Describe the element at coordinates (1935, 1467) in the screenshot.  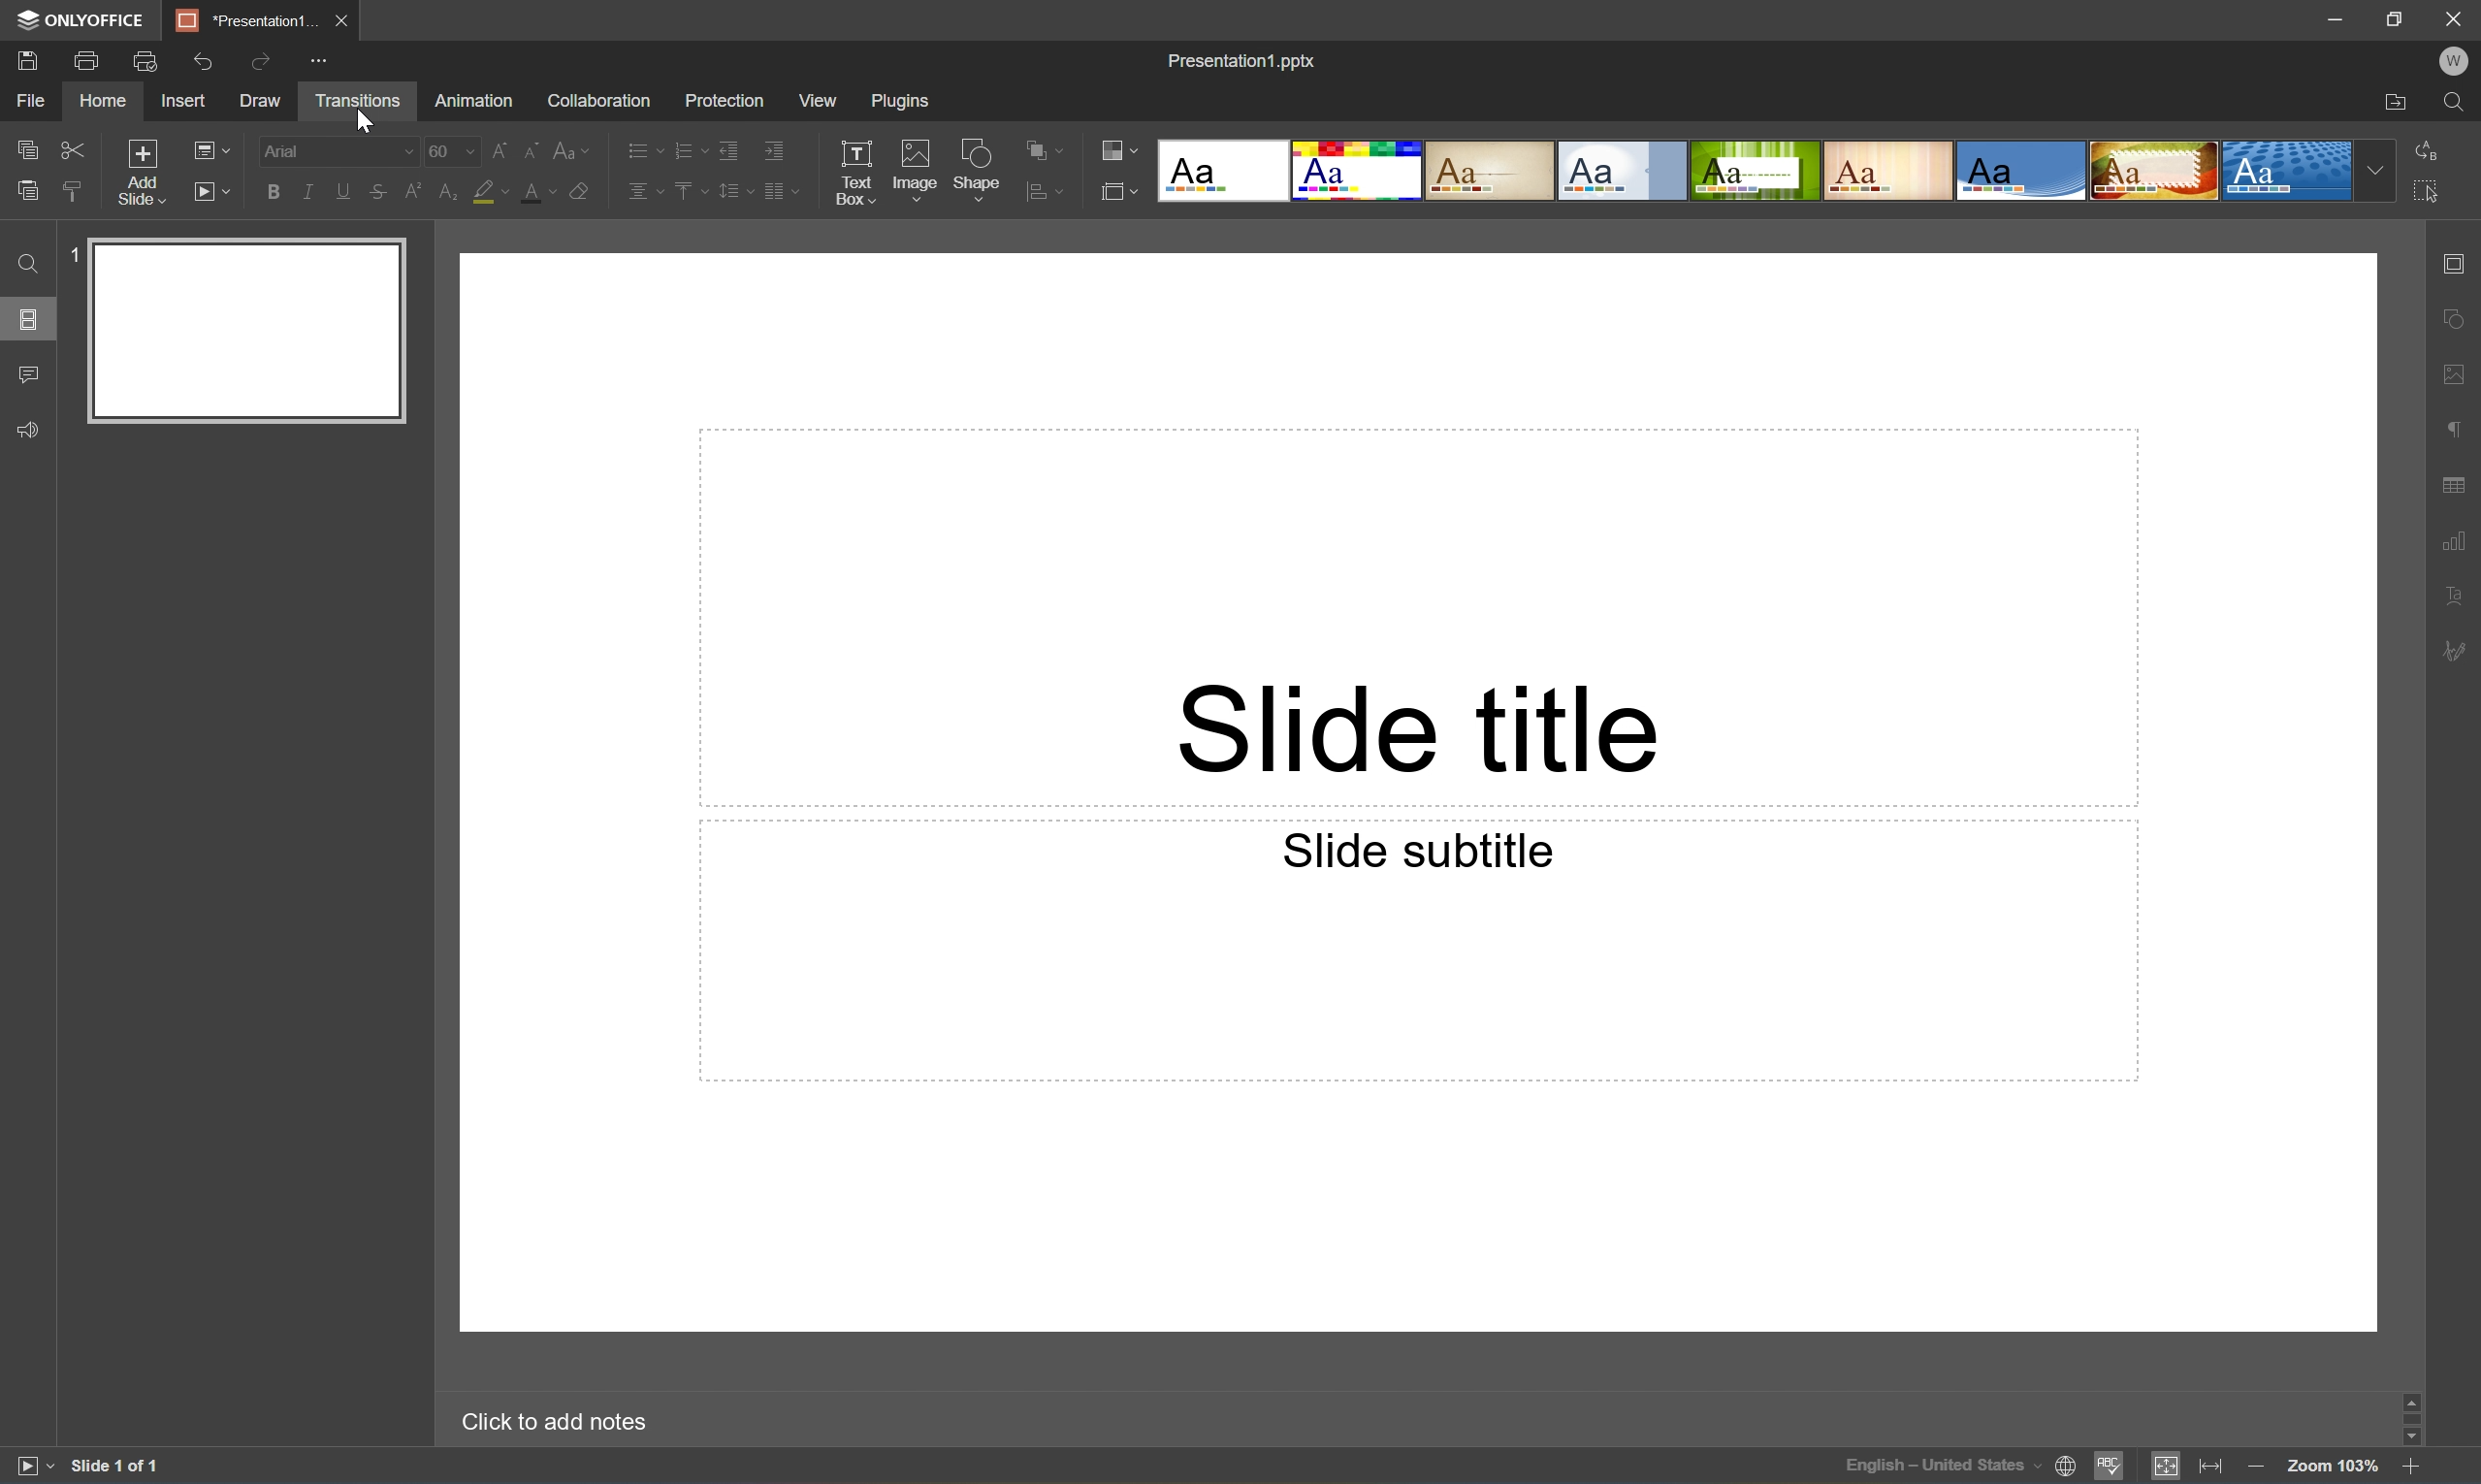
I see `` at that location.